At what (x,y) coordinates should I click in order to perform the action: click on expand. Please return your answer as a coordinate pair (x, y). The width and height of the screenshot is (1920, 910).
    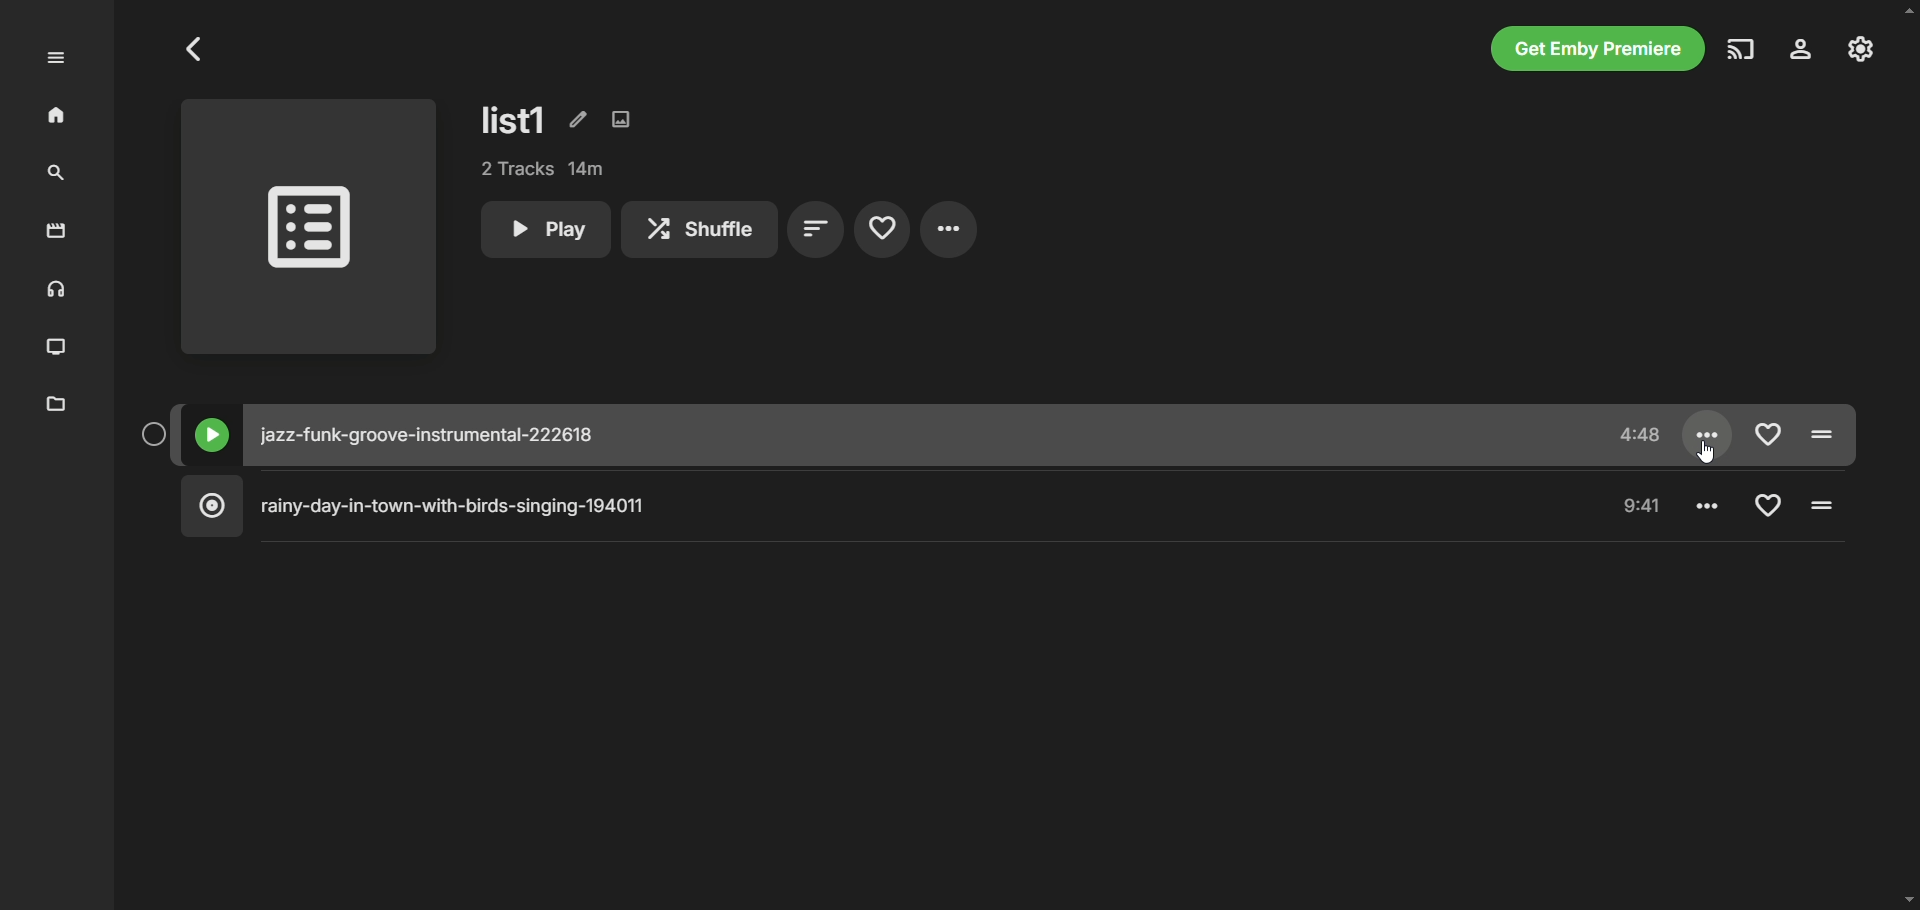
    Looking at the image, I should click on (56, 58).